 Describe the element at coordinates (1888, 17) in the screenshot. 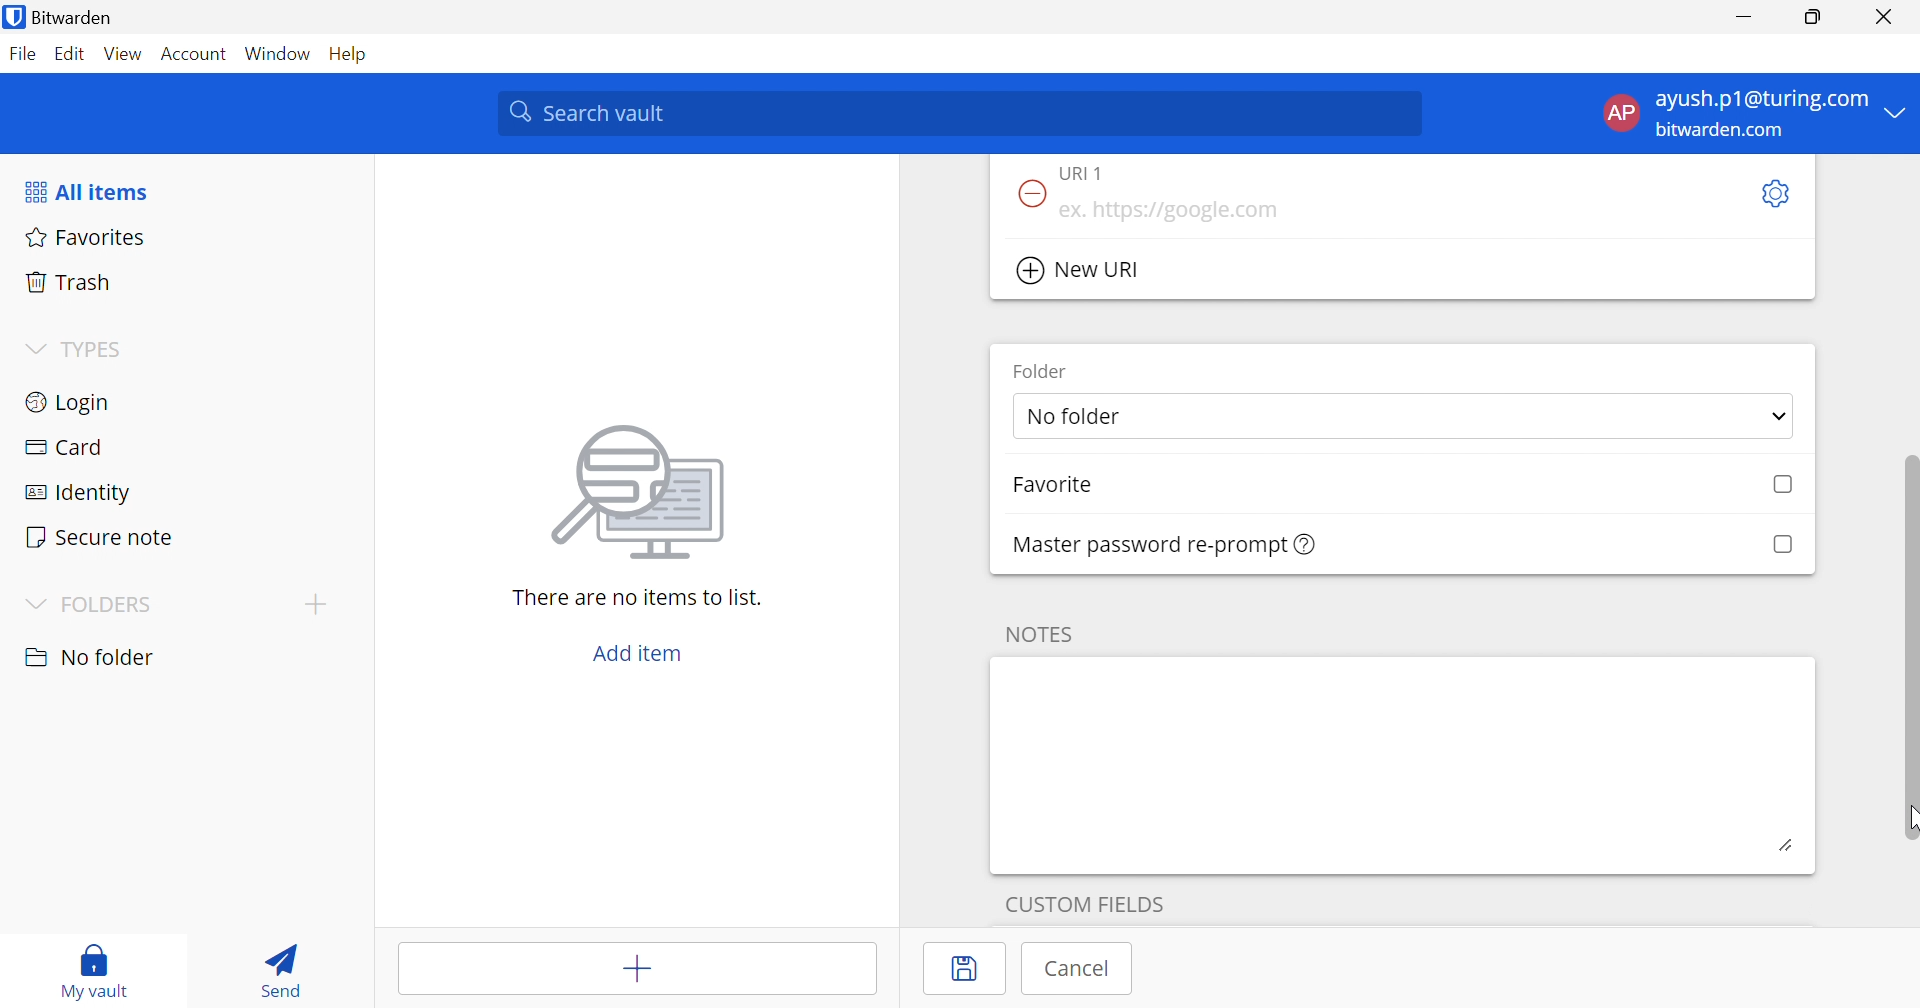

I see `Close` at that location.